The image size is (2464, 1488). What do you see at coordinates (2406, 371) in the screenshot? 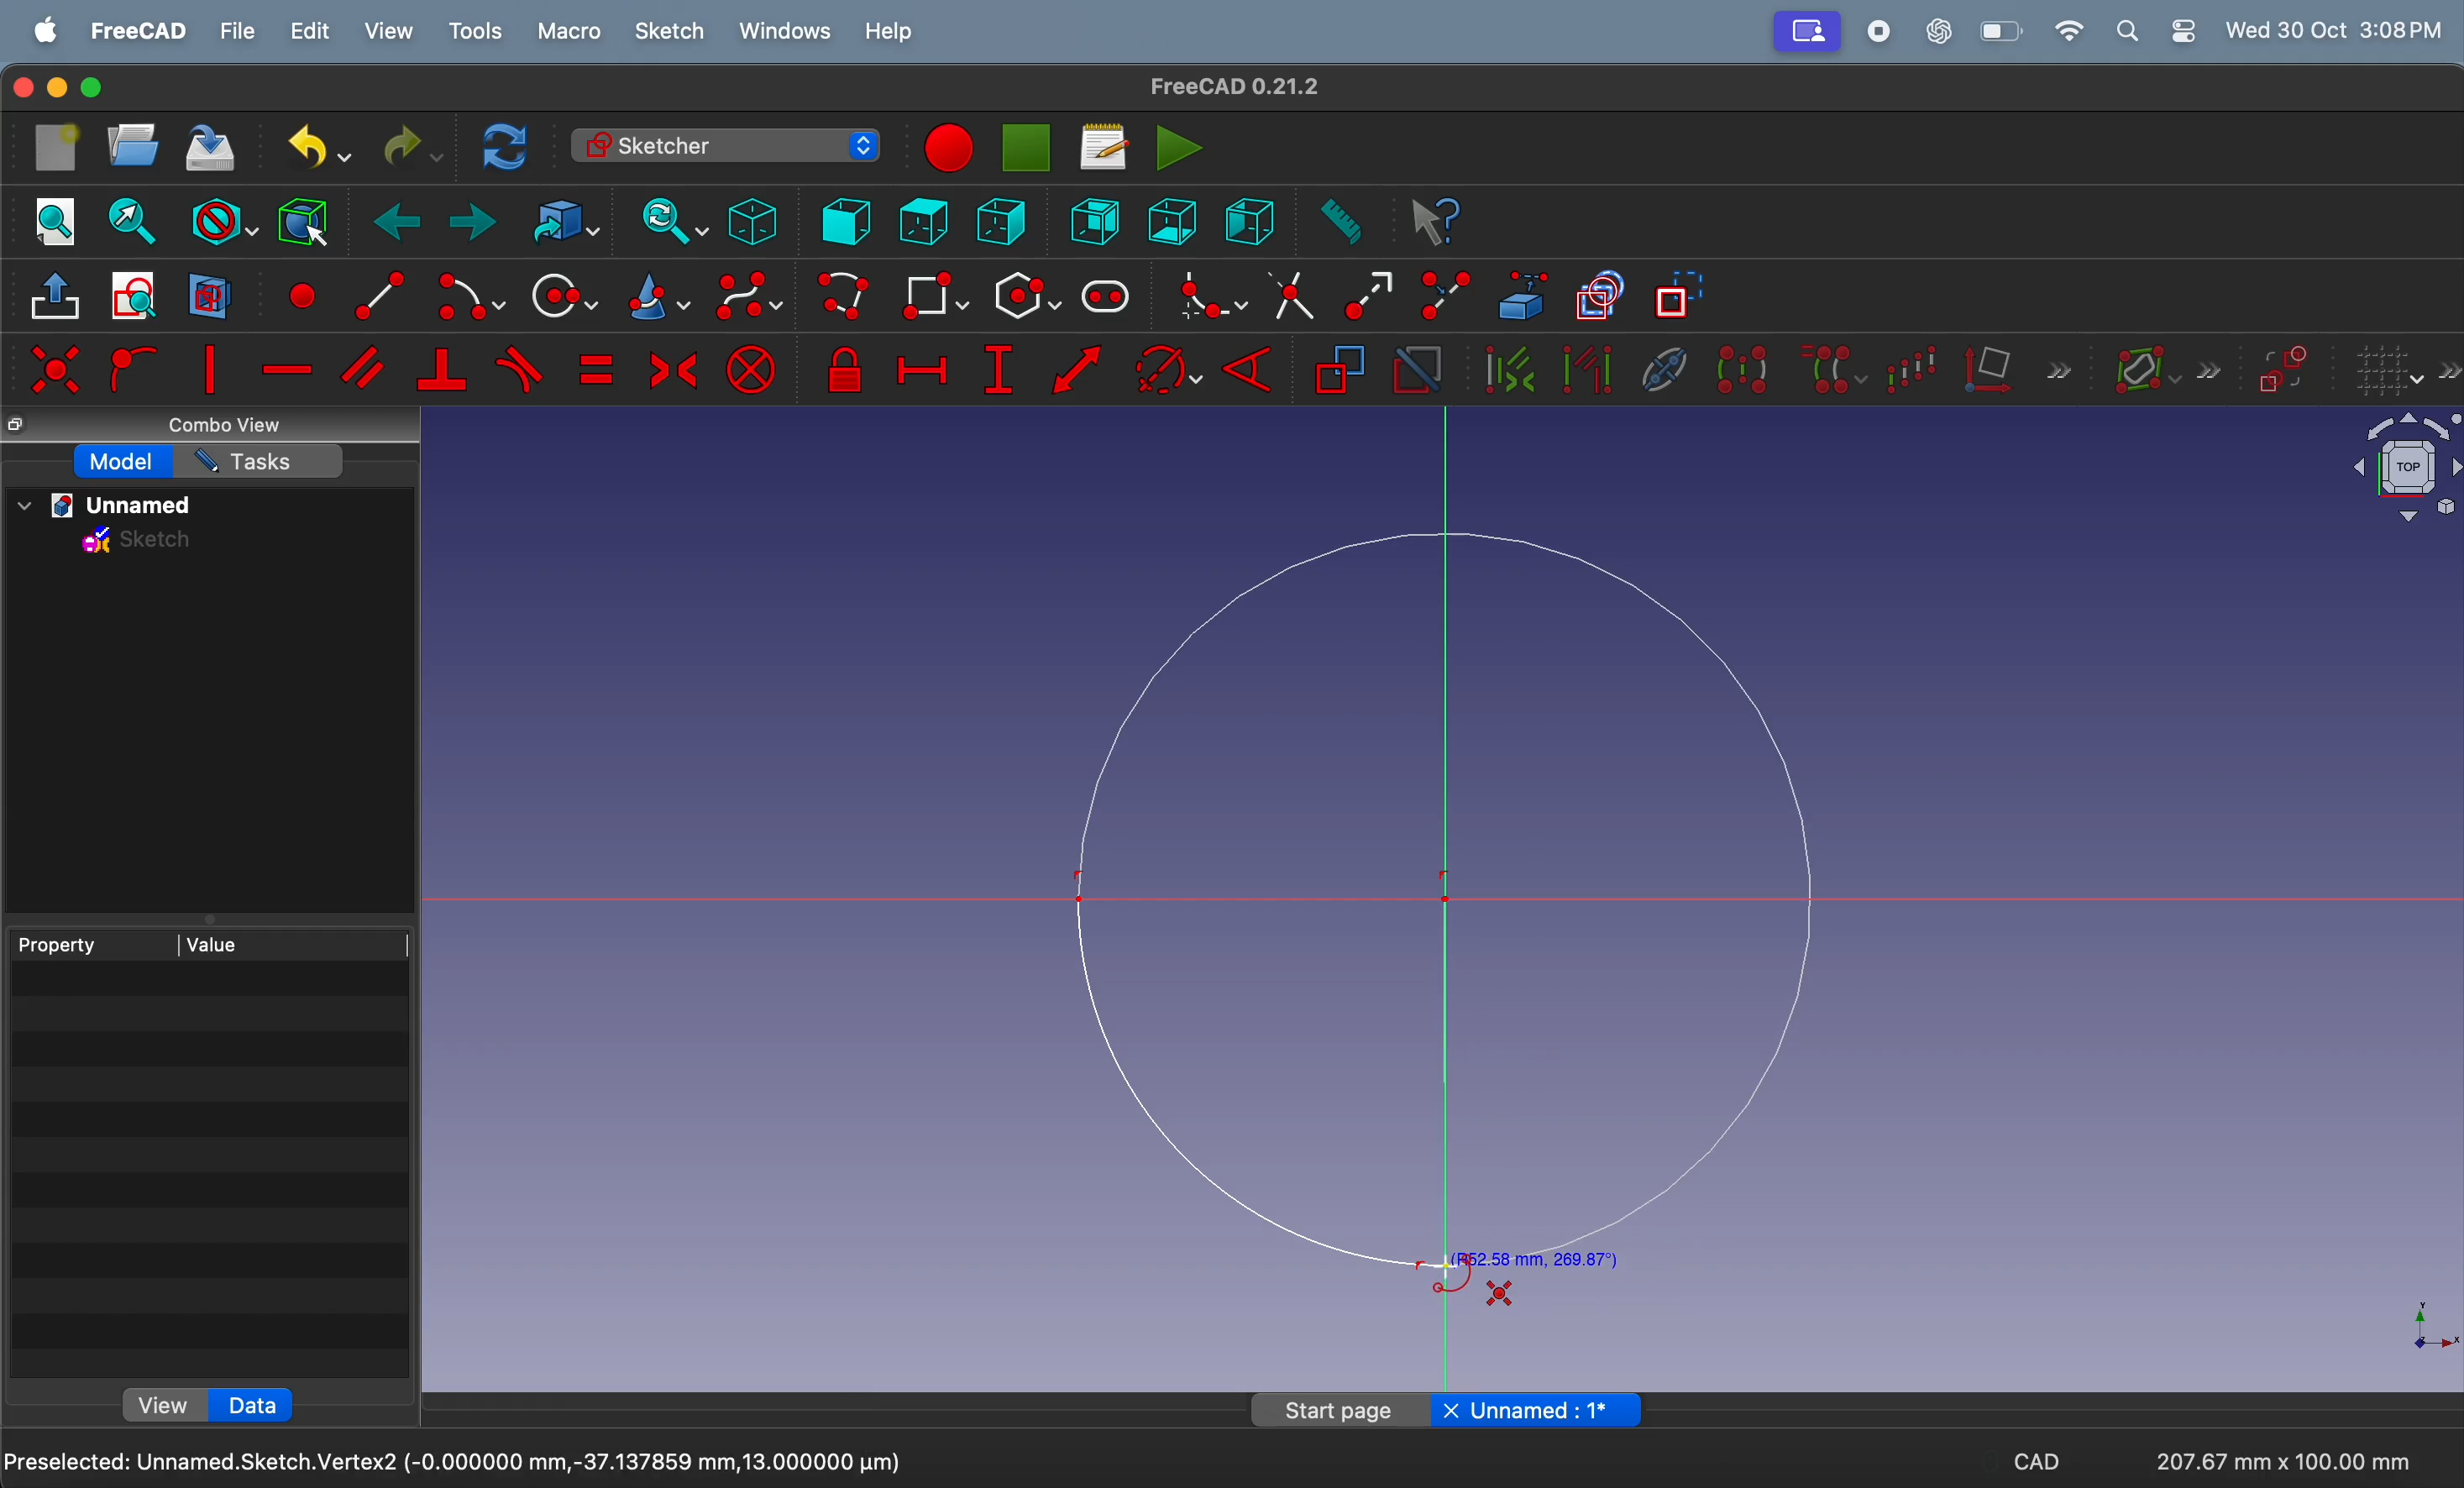
I see `grid` at bounding box center [2406, 371].